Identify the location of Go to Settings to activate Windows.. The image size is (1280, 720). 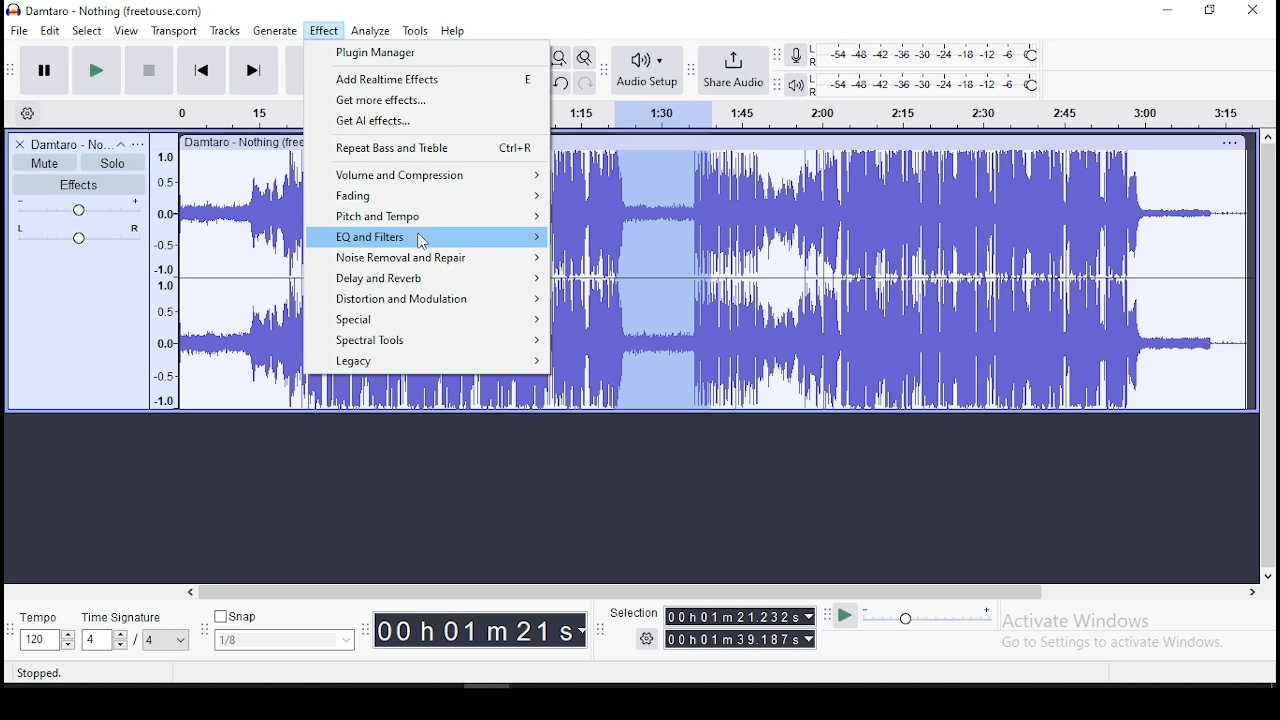
(1116, 642).